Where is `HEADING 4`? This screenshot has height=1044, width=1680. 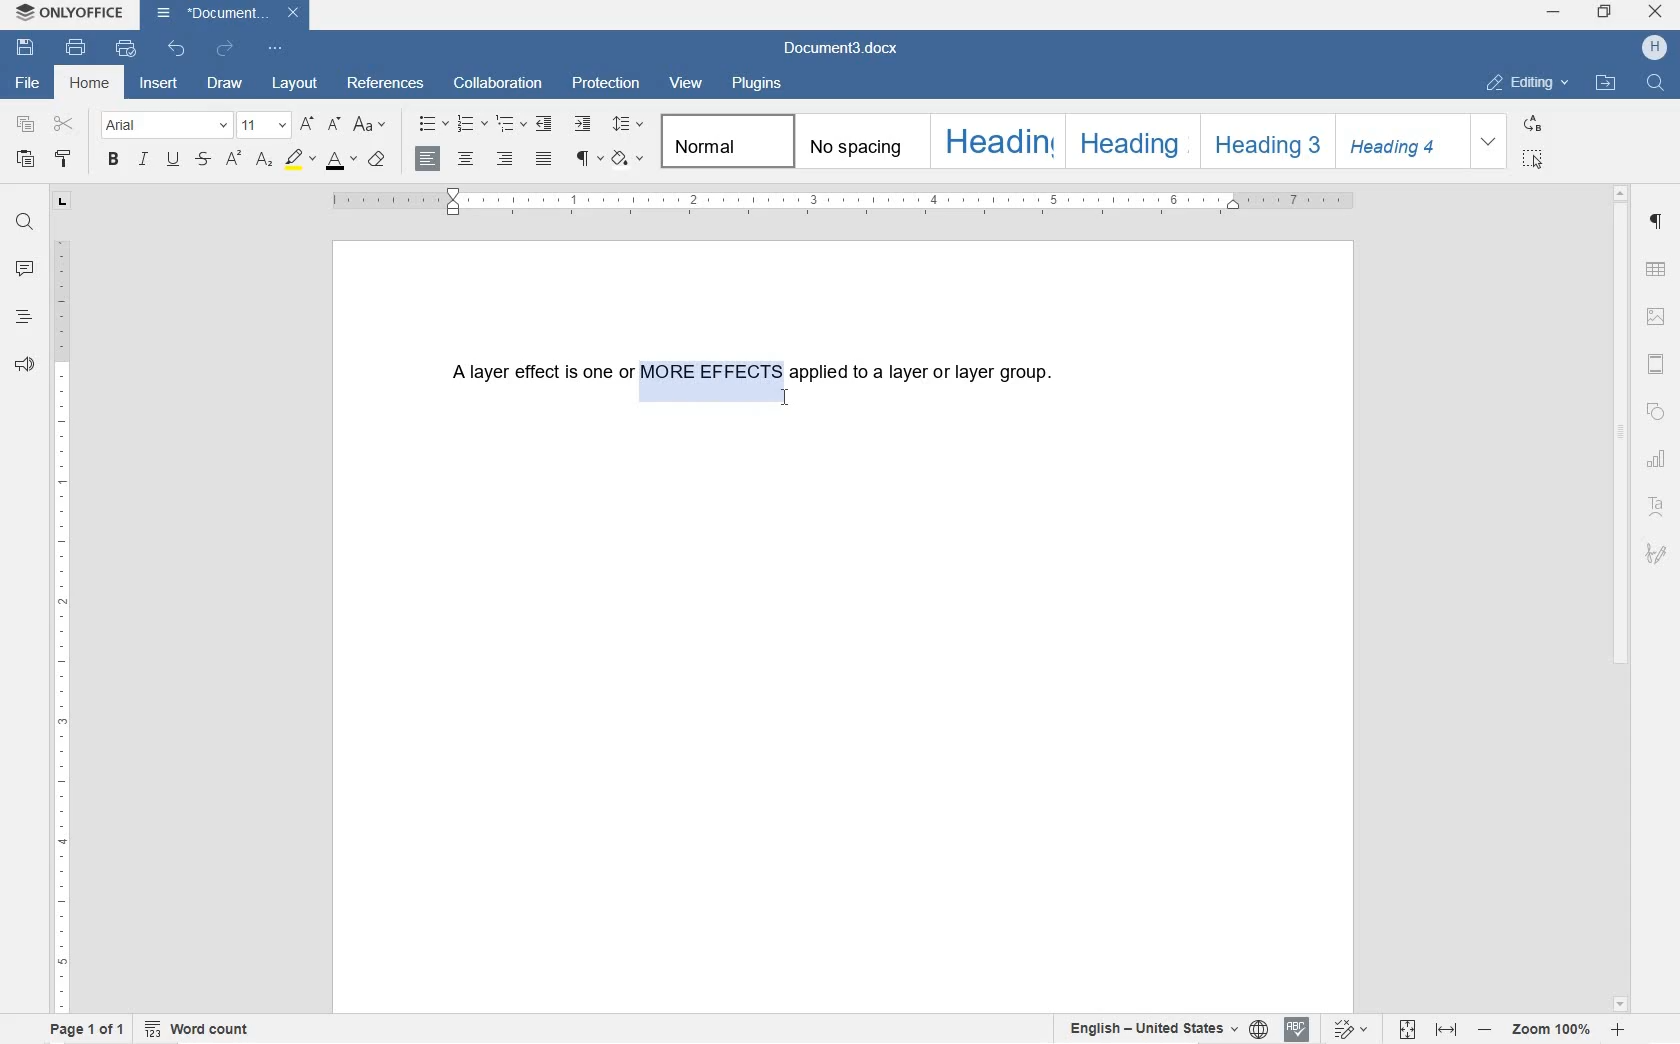 HEADING 4 is located at coordinates (1401, 142).